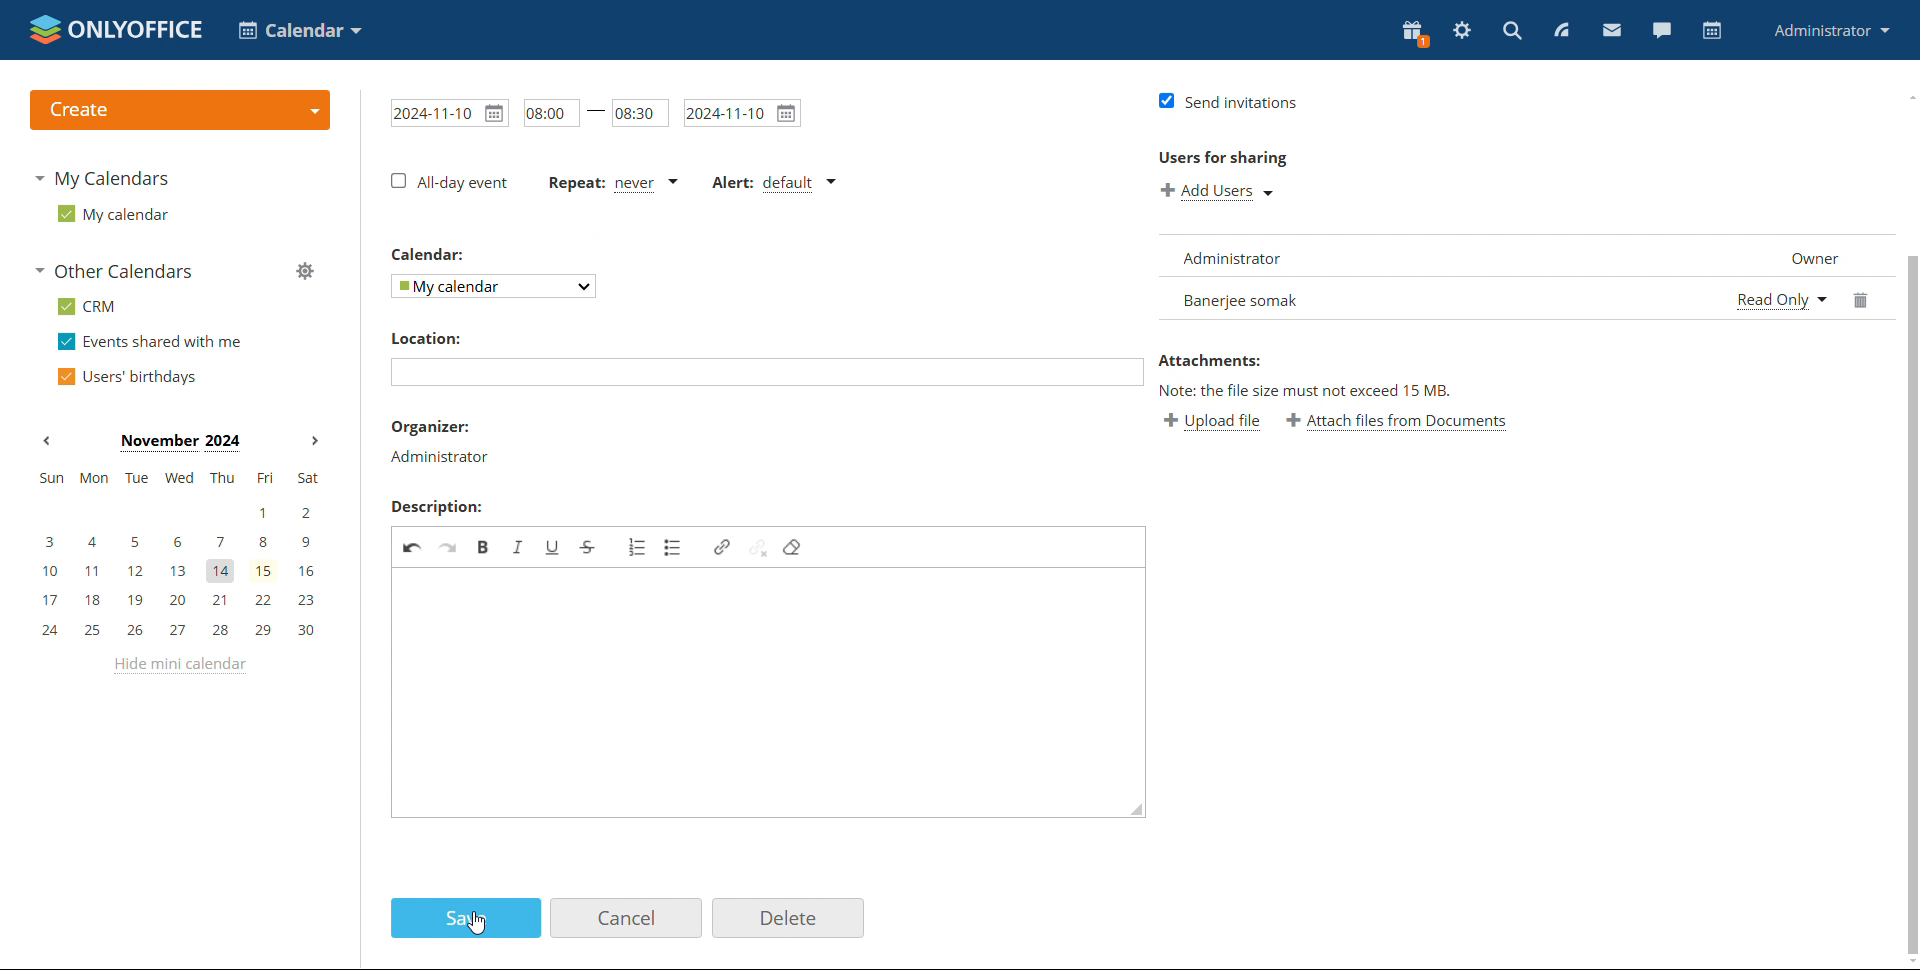 This screenshot has height=970, width=1920. What do you see at coordinates (1908, 466) in the screenshot?
I see `scrollbar` at bounding box center [1908, 466].